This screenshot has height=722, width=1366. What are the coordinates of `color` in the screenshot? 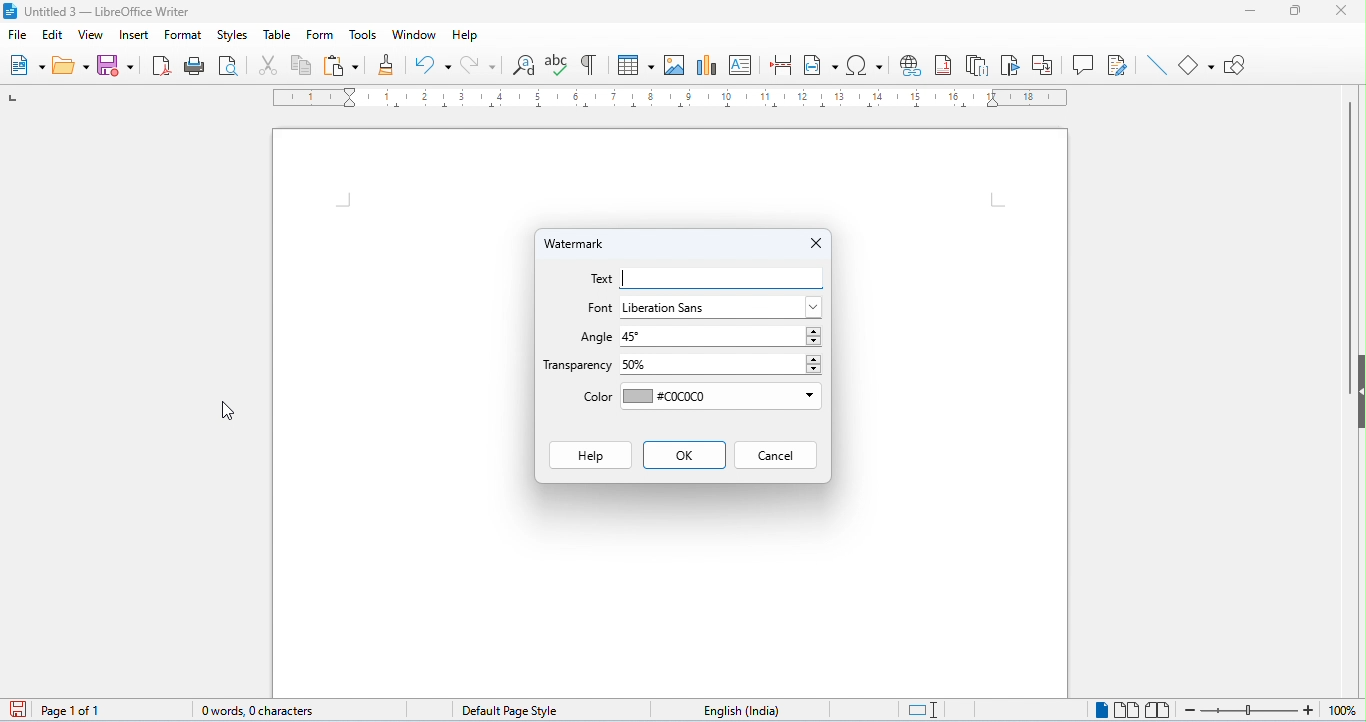 It's located at (594, 399).